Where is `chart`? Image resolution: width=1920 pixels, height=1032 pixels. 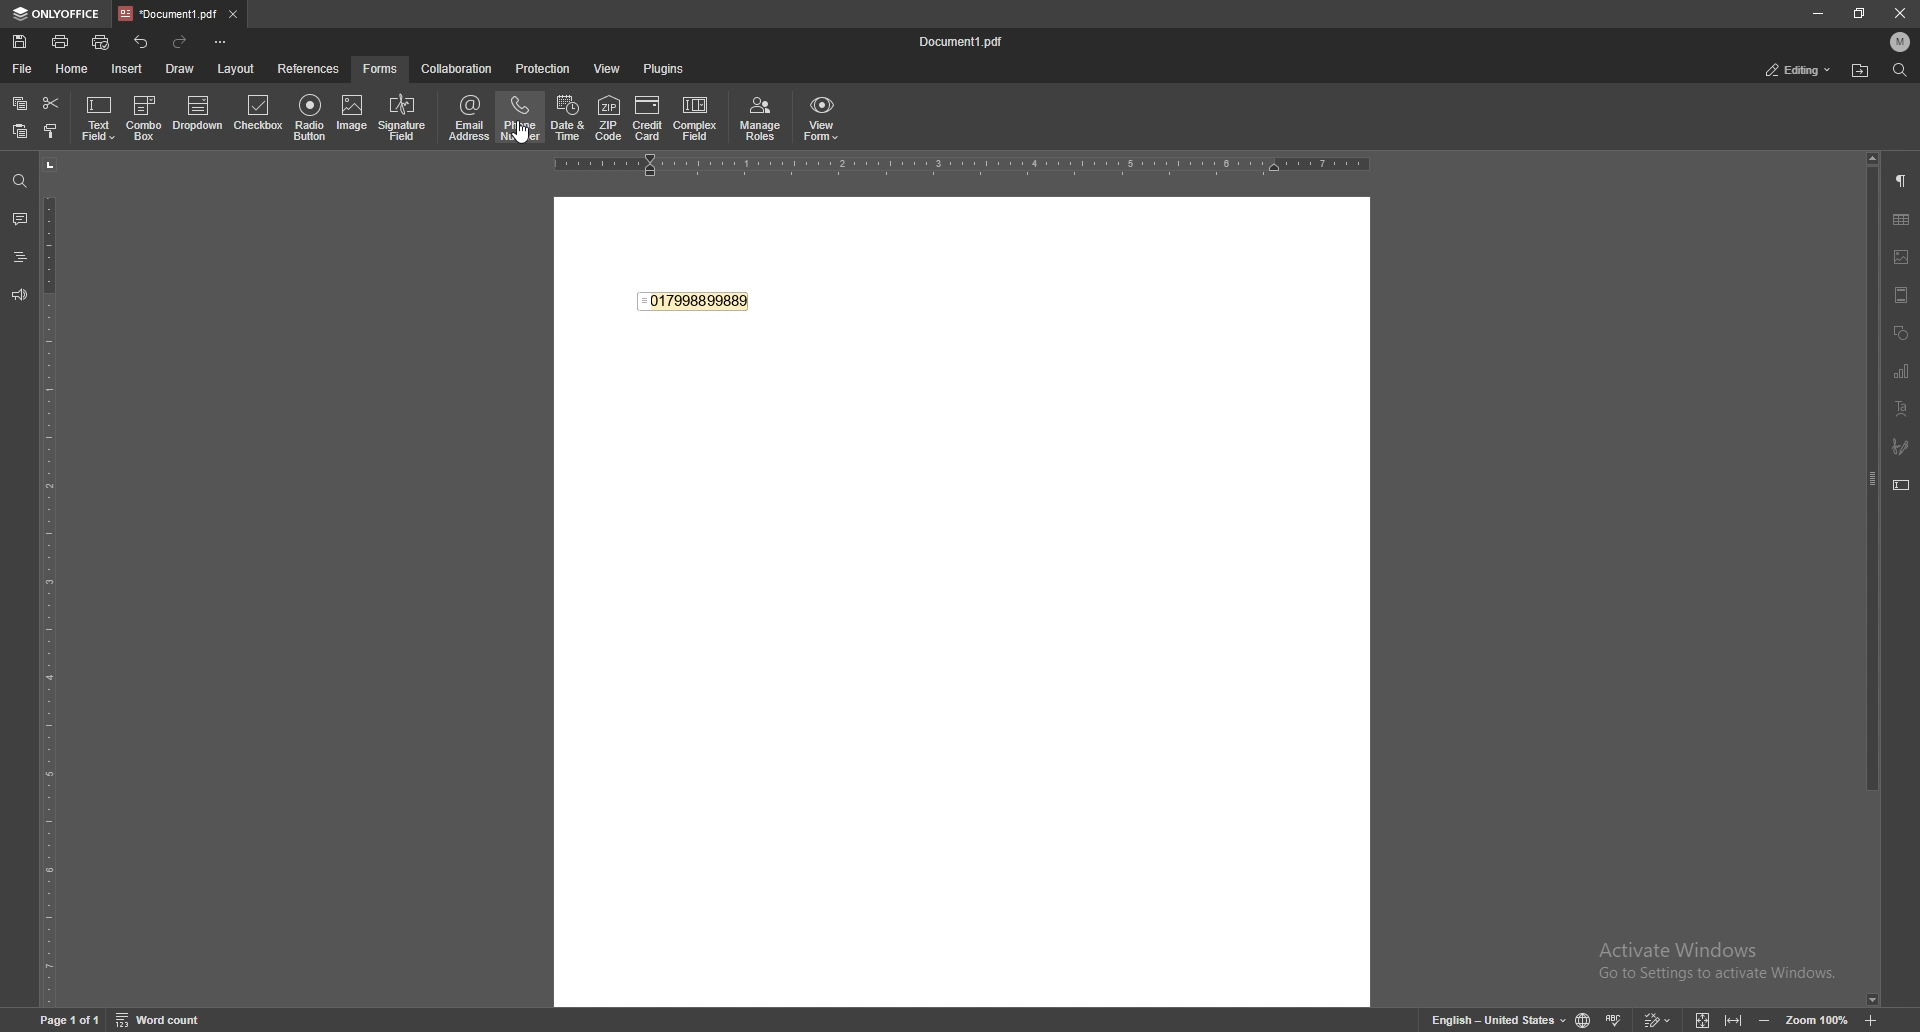
chart is located at coordinates (1902, 370).